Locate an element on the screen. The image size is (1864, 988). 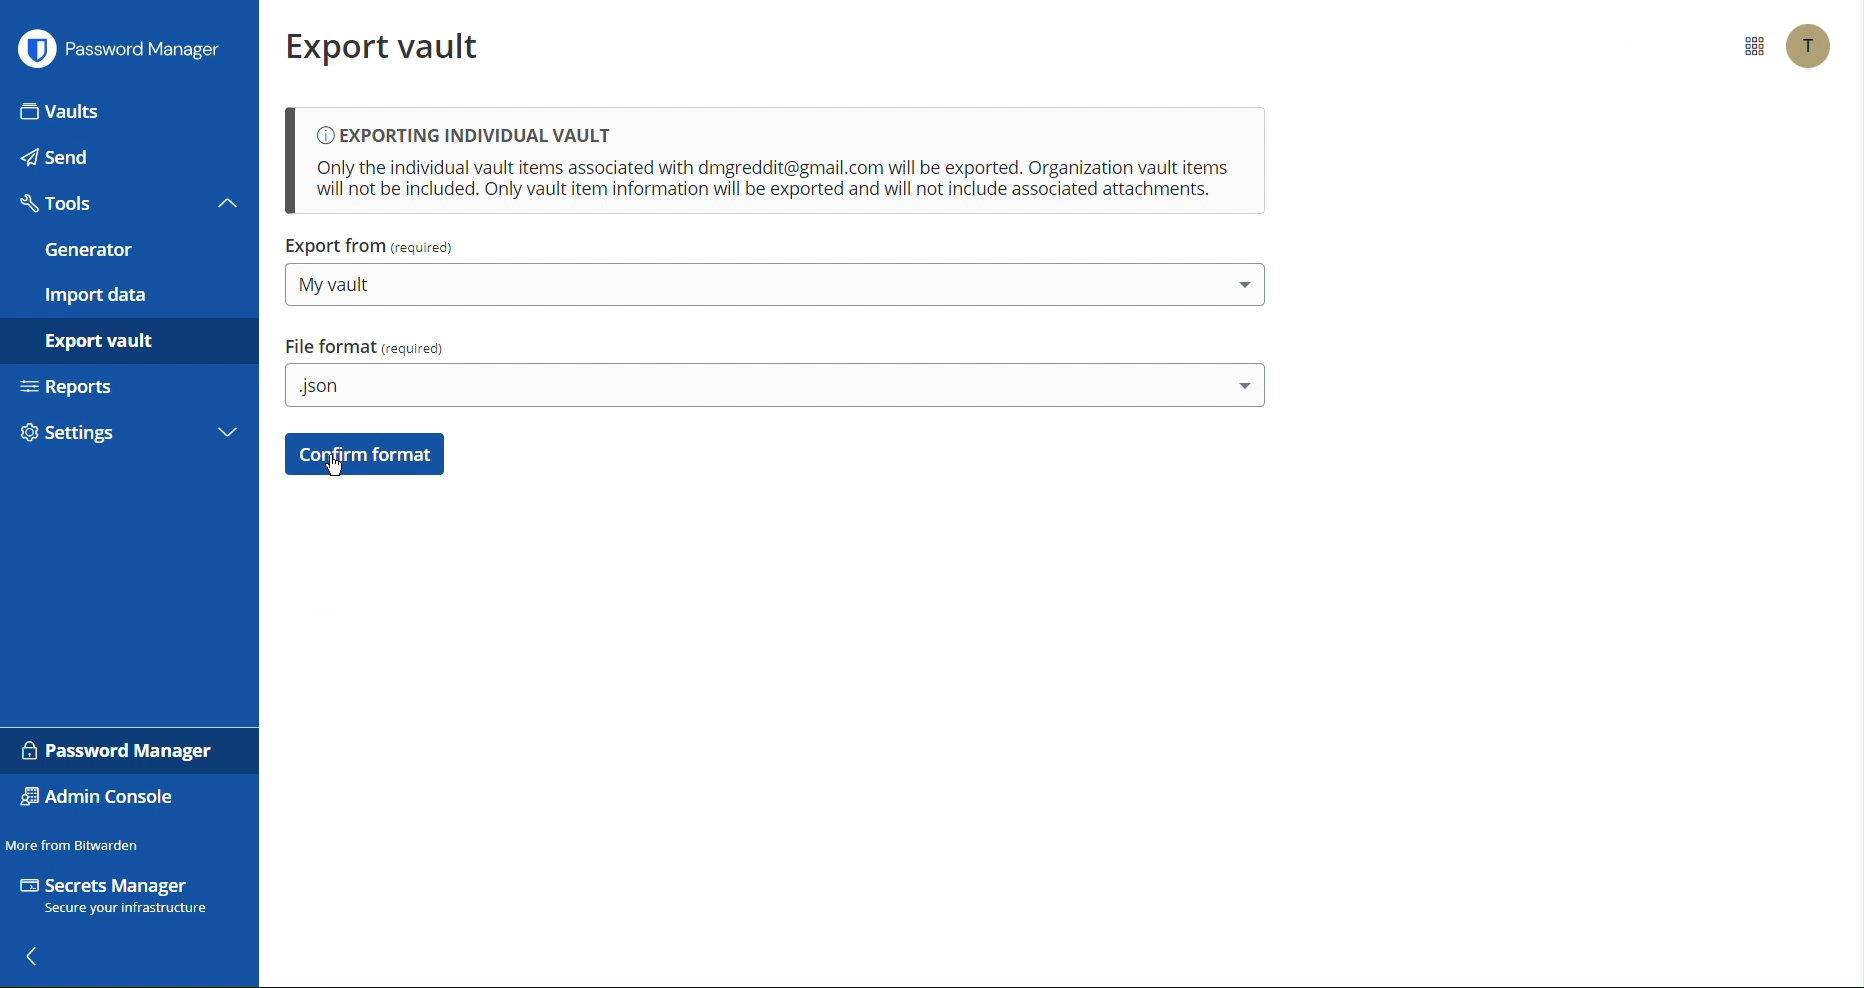
Reports is located at coordinates (126, 391).